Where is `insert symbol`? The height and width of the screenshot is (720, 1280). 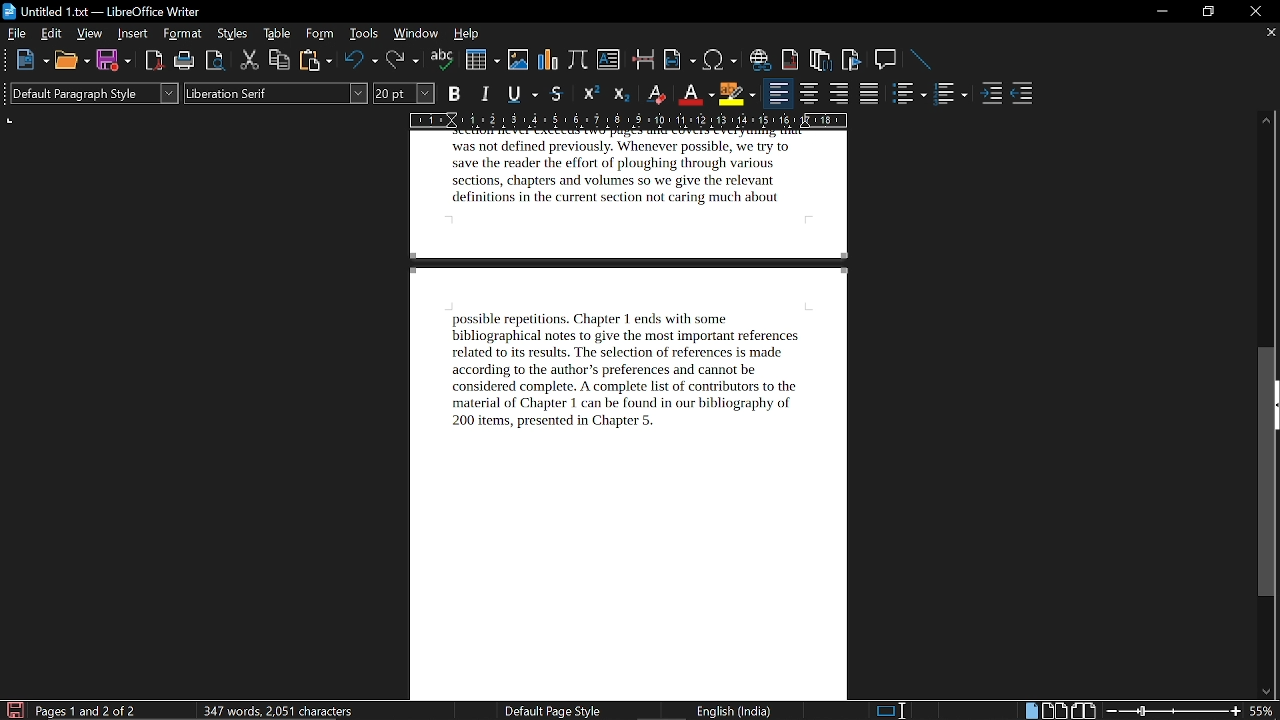 insert symbol is located at coordinates (719, 61).